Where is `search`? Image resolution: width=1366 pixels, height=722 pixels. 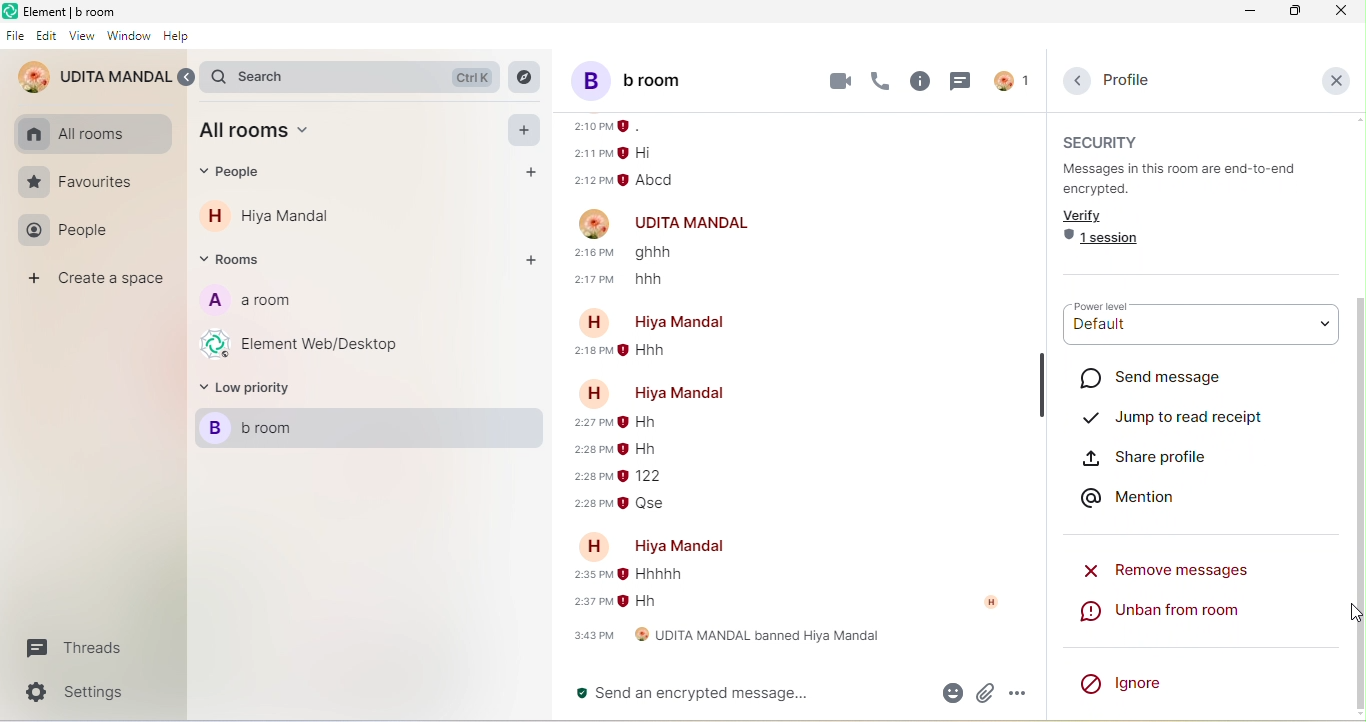
search is located at coordinates (356, 77).